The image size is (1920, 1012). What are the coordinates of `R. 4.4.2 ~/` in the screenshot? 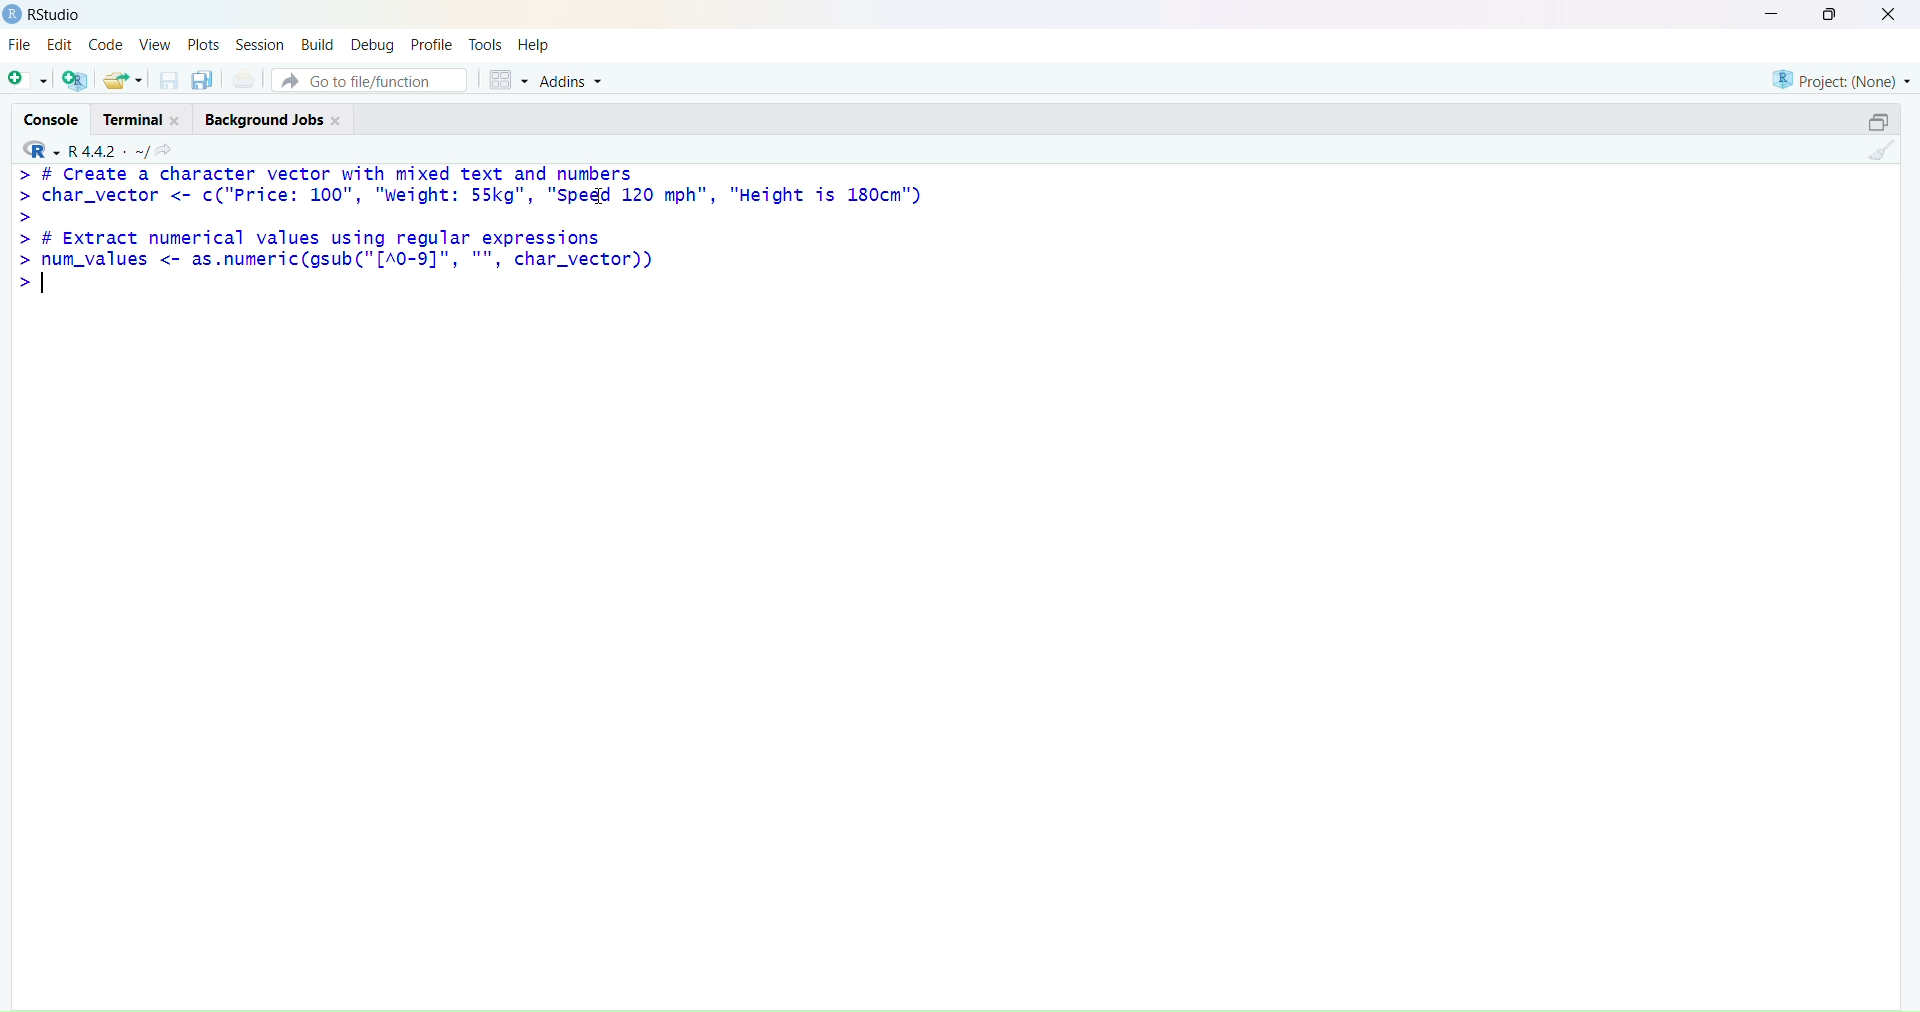 It's located at (107, 152).